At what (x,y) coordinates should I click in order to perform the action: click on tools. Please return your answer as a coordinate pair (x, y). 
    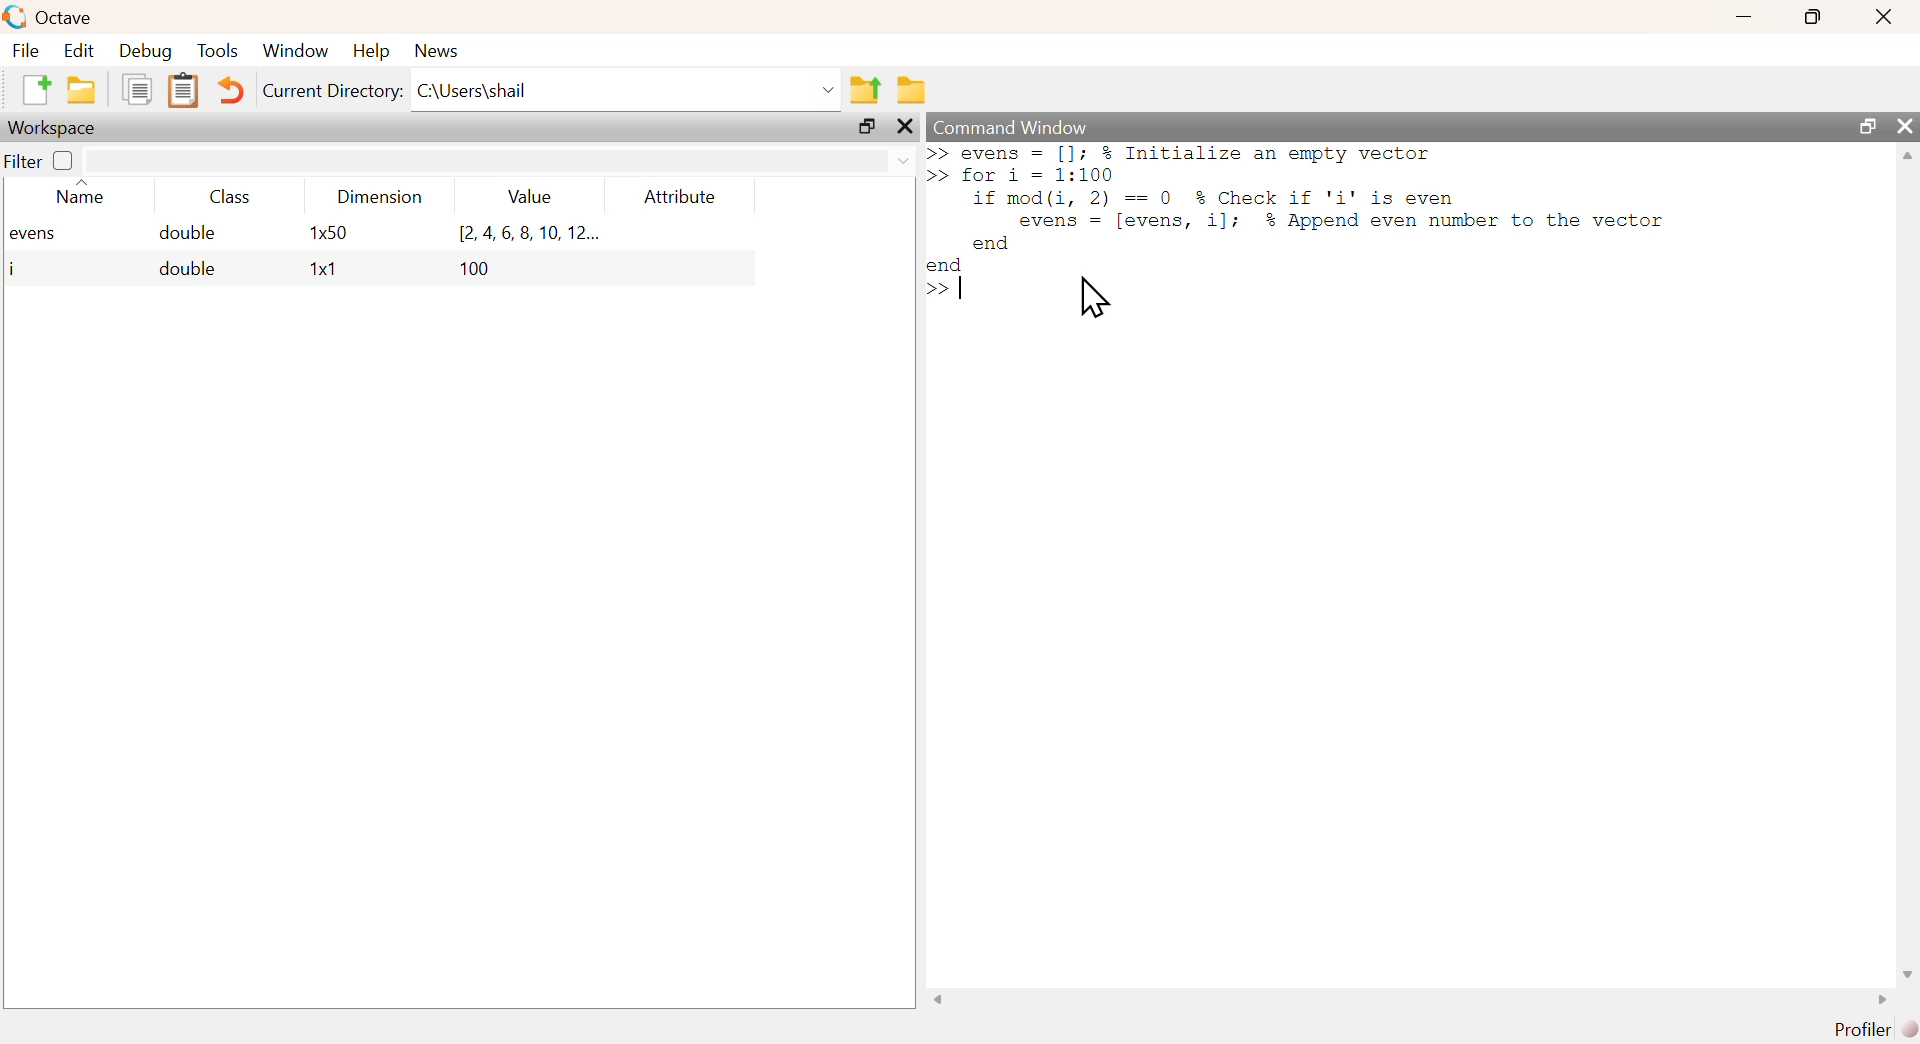
    Looking at the image, I should click on (221, 49).